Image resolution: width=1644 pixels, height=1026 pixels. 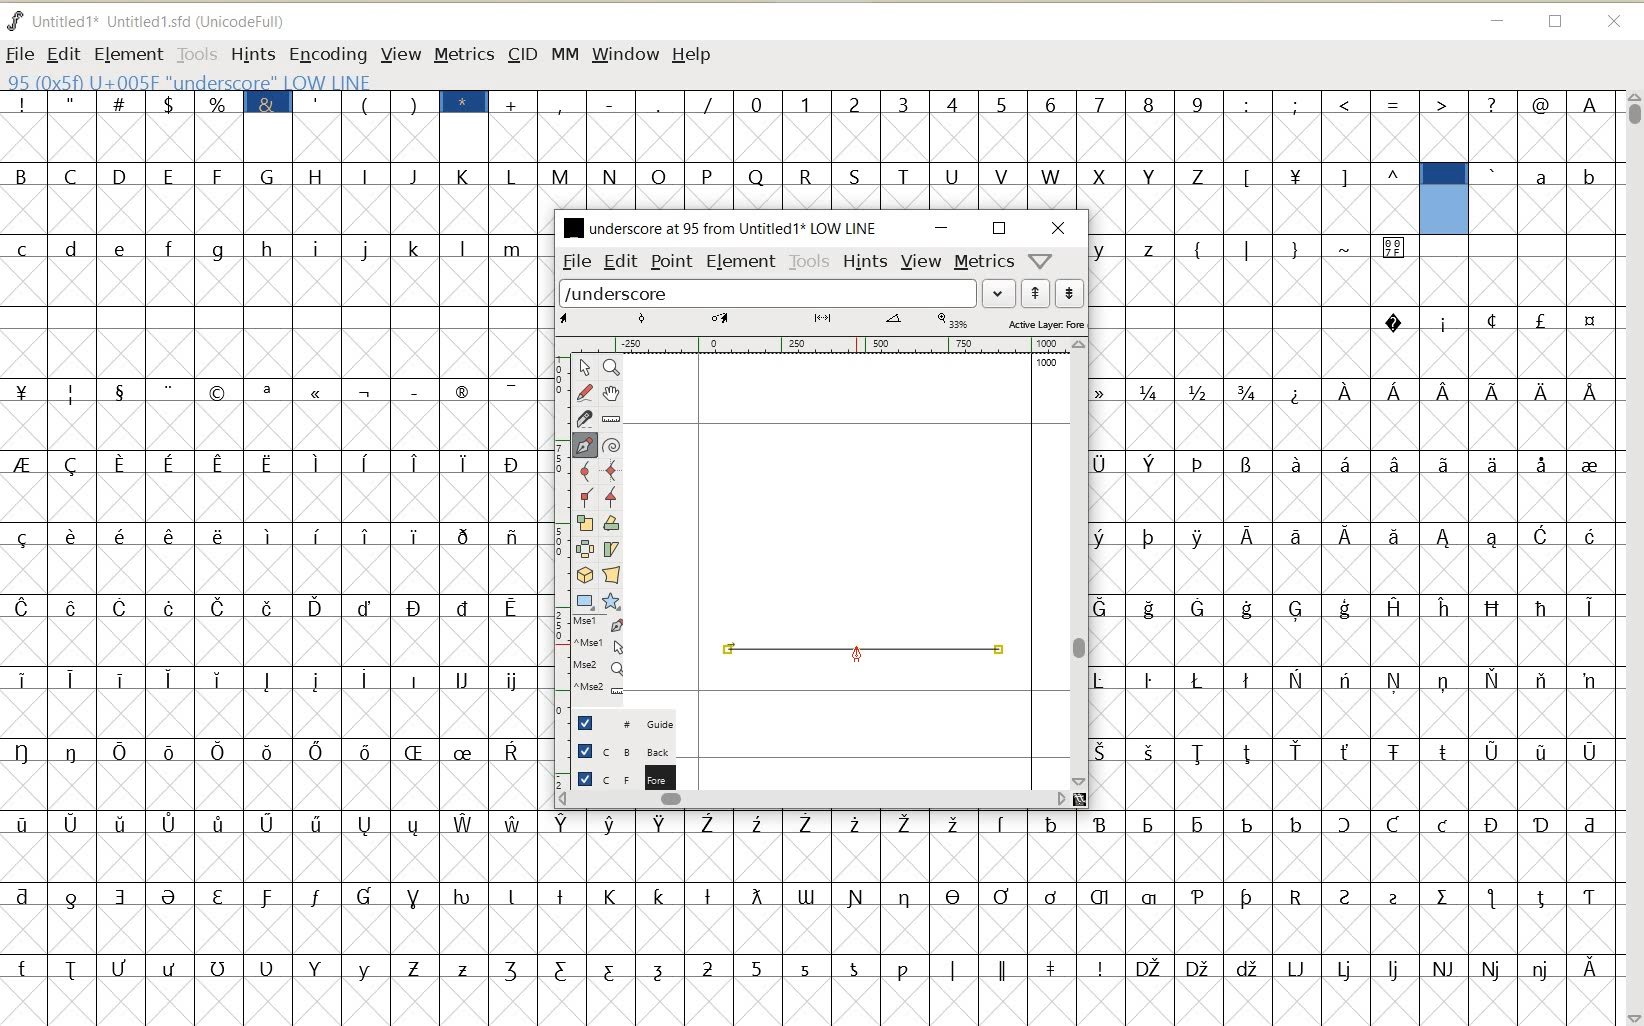 What do you see at coordinates (864, 655) in the screenshot?
I see `an underscore with a unique twist creation` at bounding box center [864, 655].